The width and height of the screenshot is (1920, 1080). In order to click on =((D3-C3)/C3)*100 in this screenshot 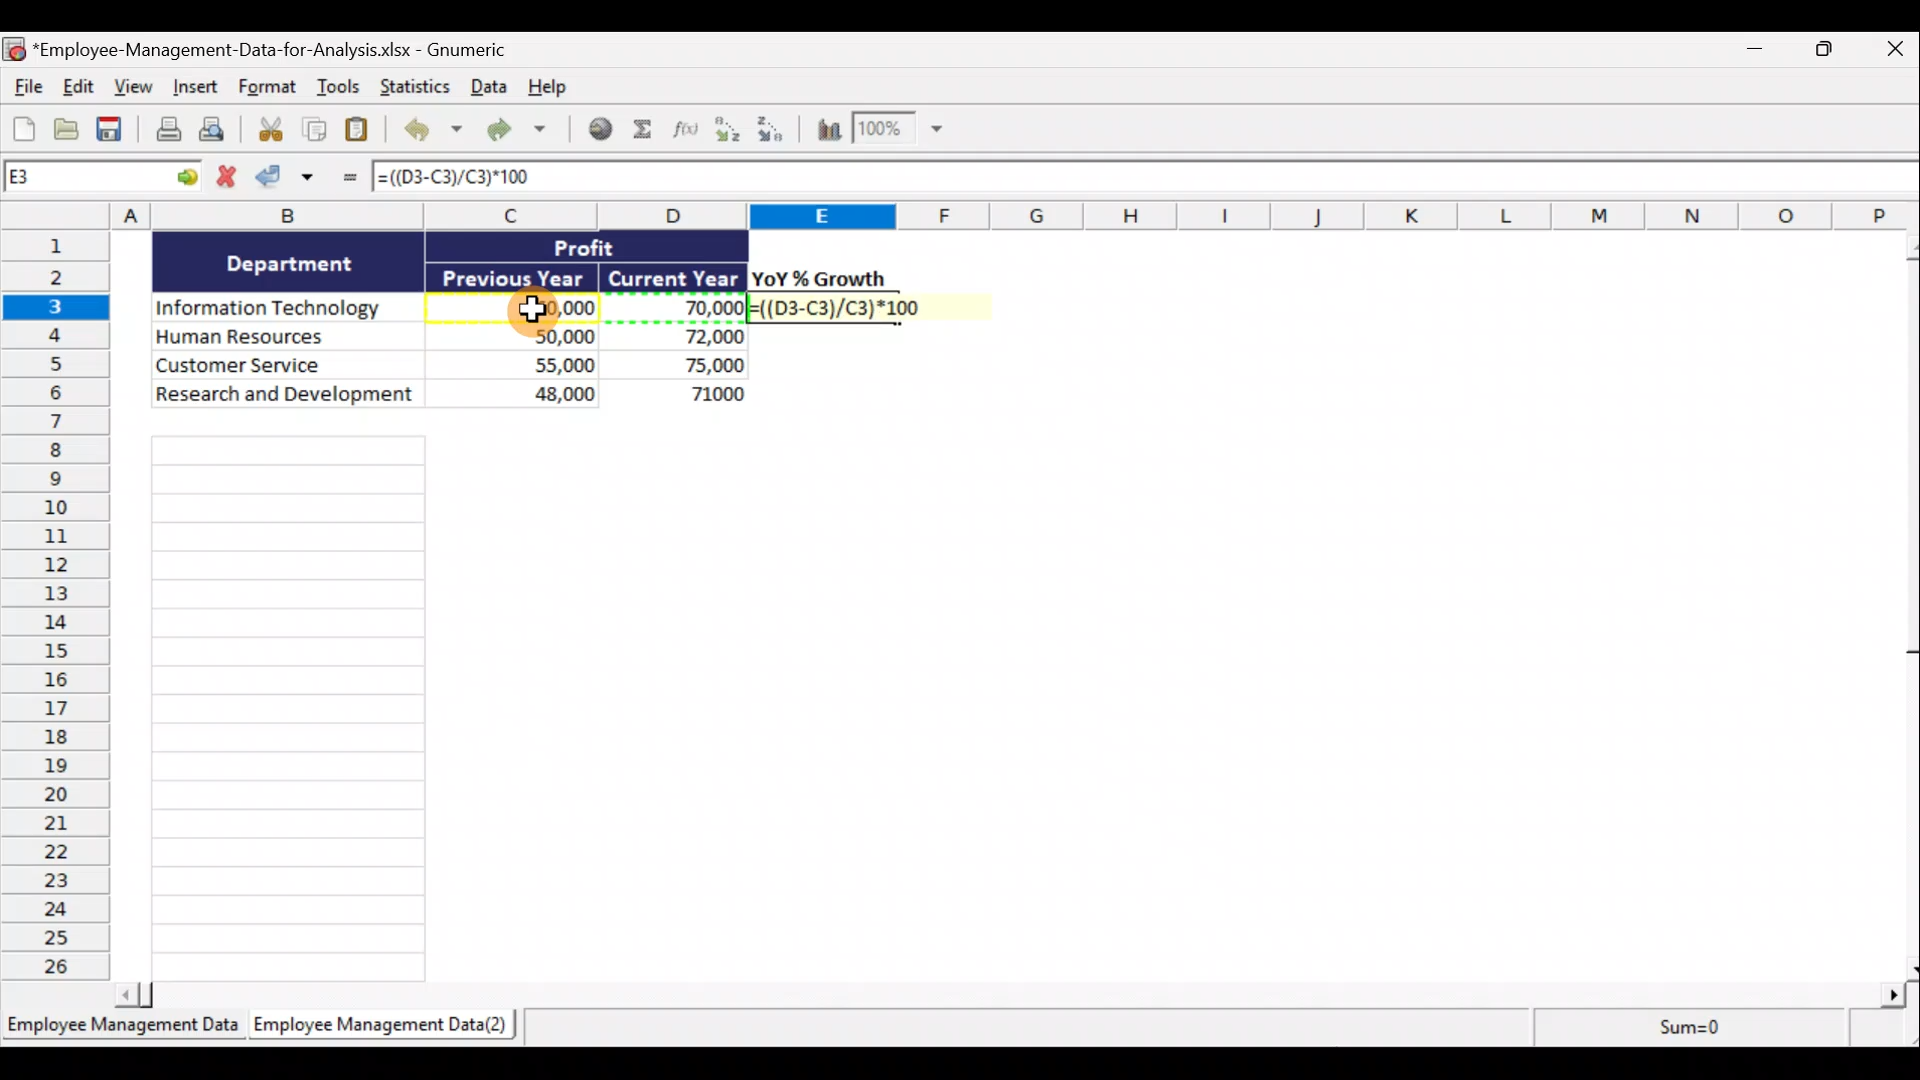, I will do `click(857, 307)`.